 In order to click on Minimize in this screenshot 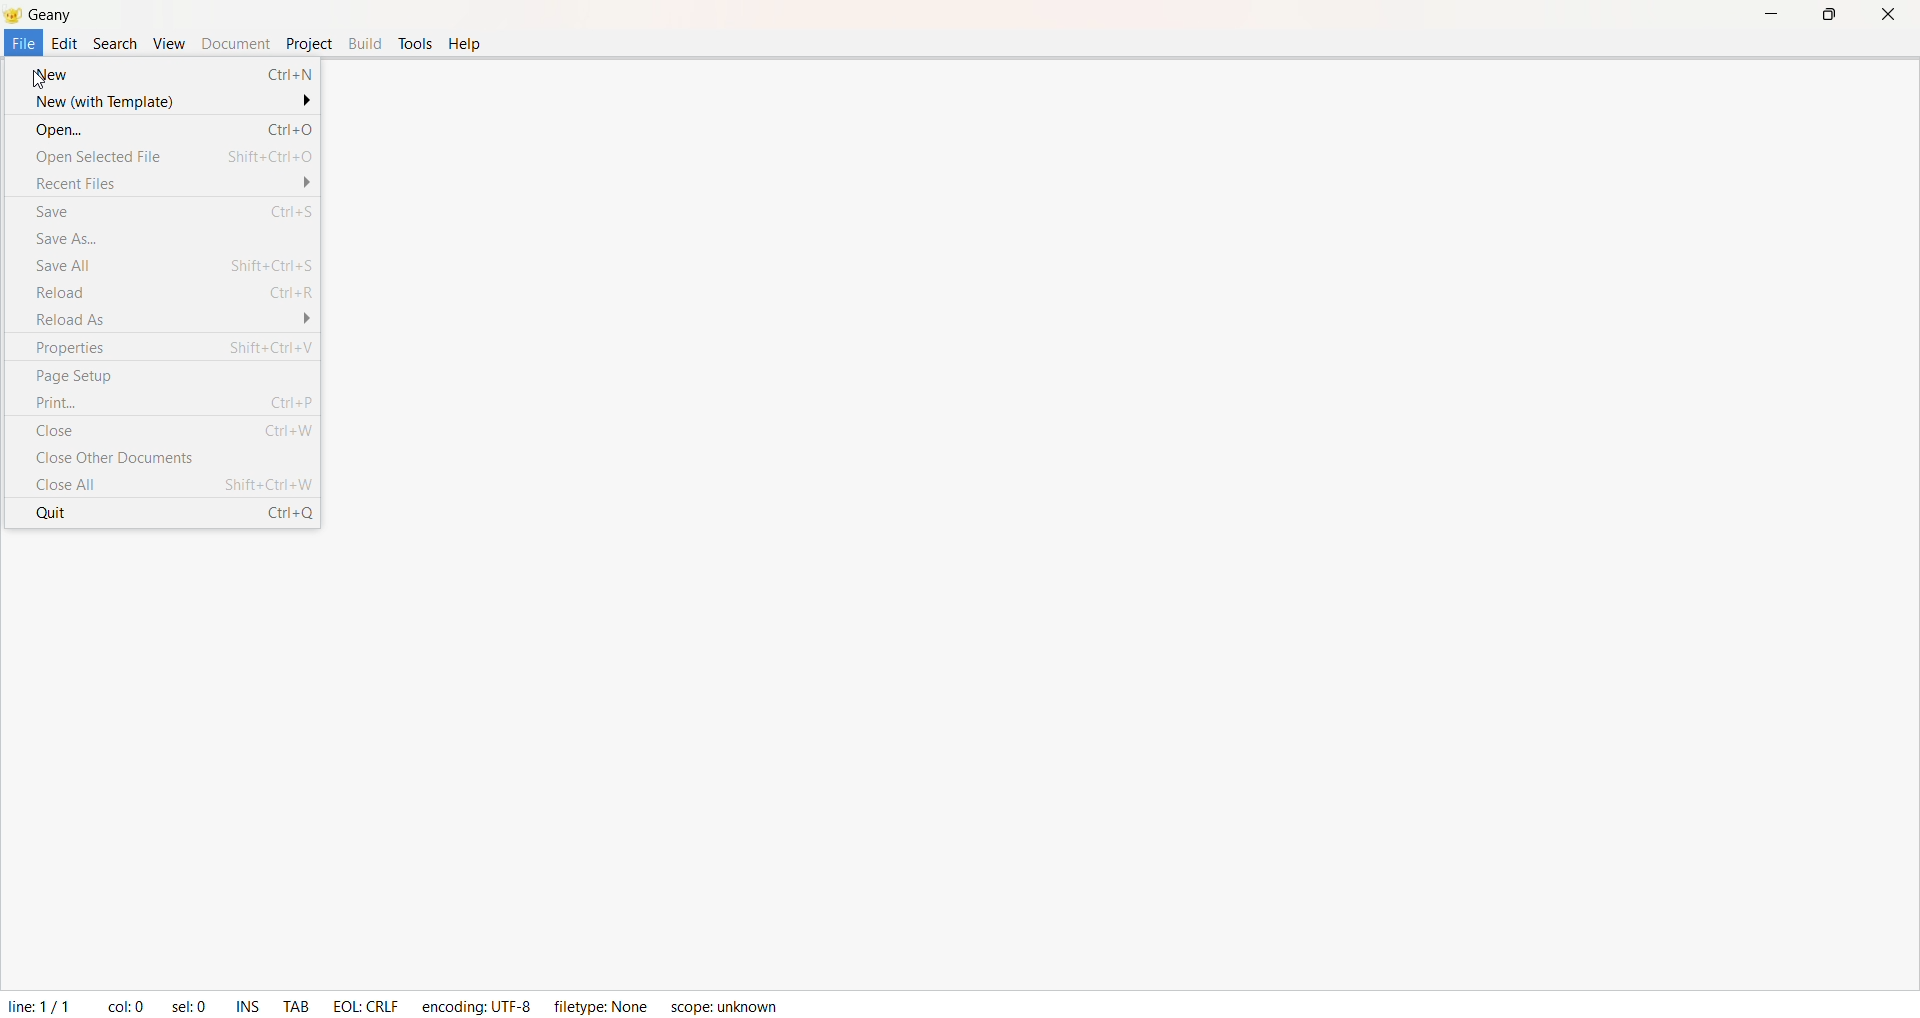, I will do `click(1774, 16)`.